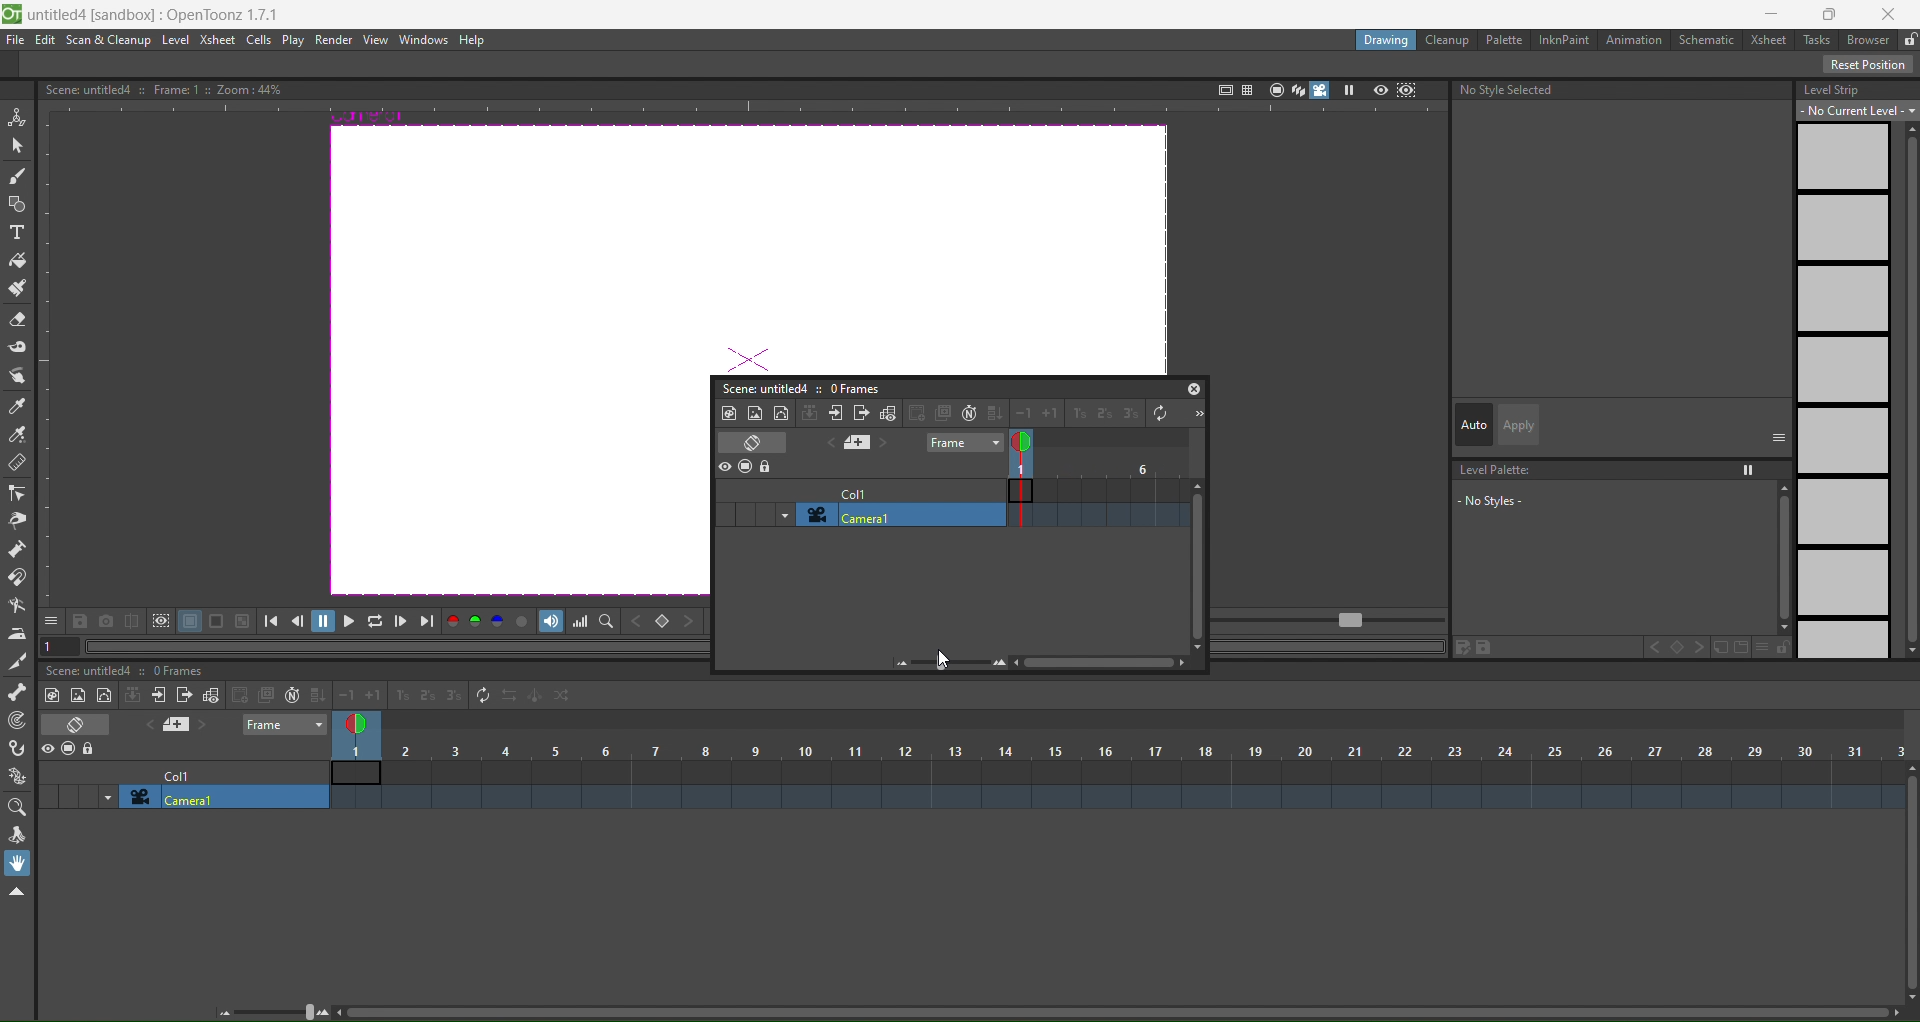 The height and width of the screenshot is (1022, 1920). I want to click on tape tool, so click(18, 346).